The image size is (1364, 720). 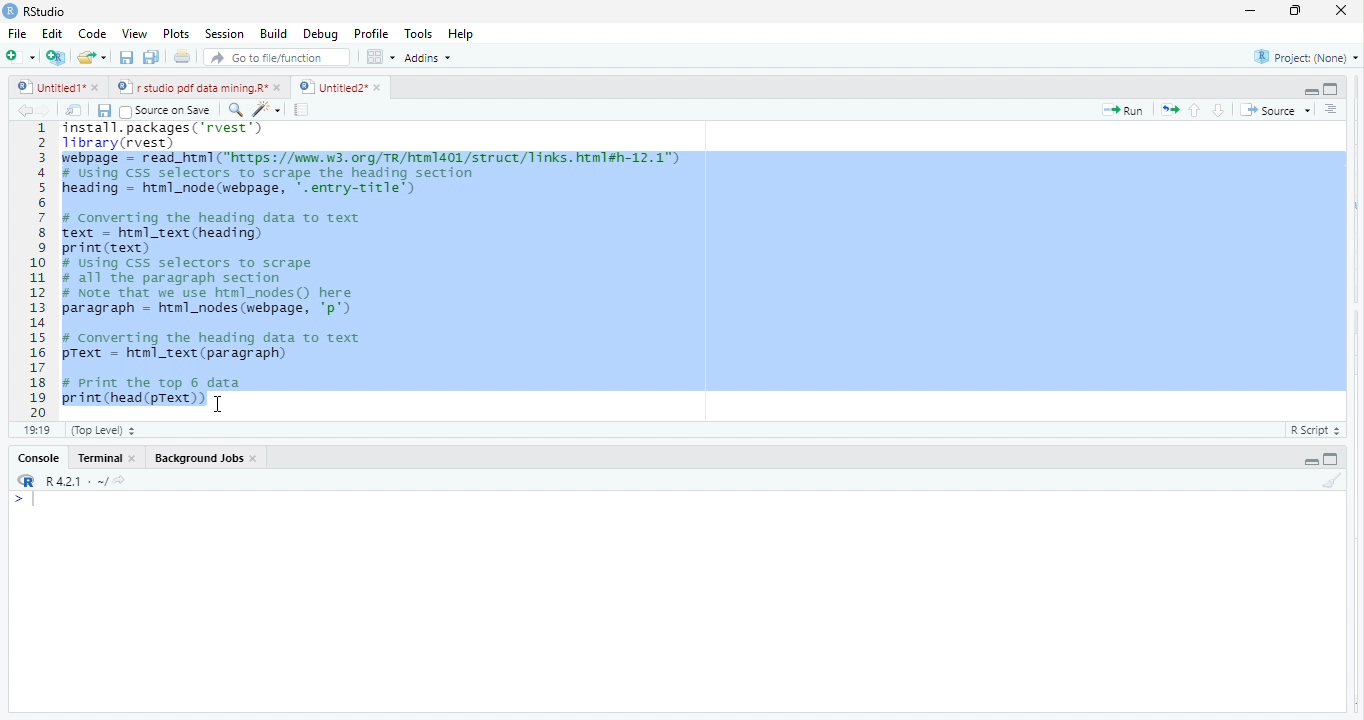 I want to click on R Script , so click(x=1312, y=431).